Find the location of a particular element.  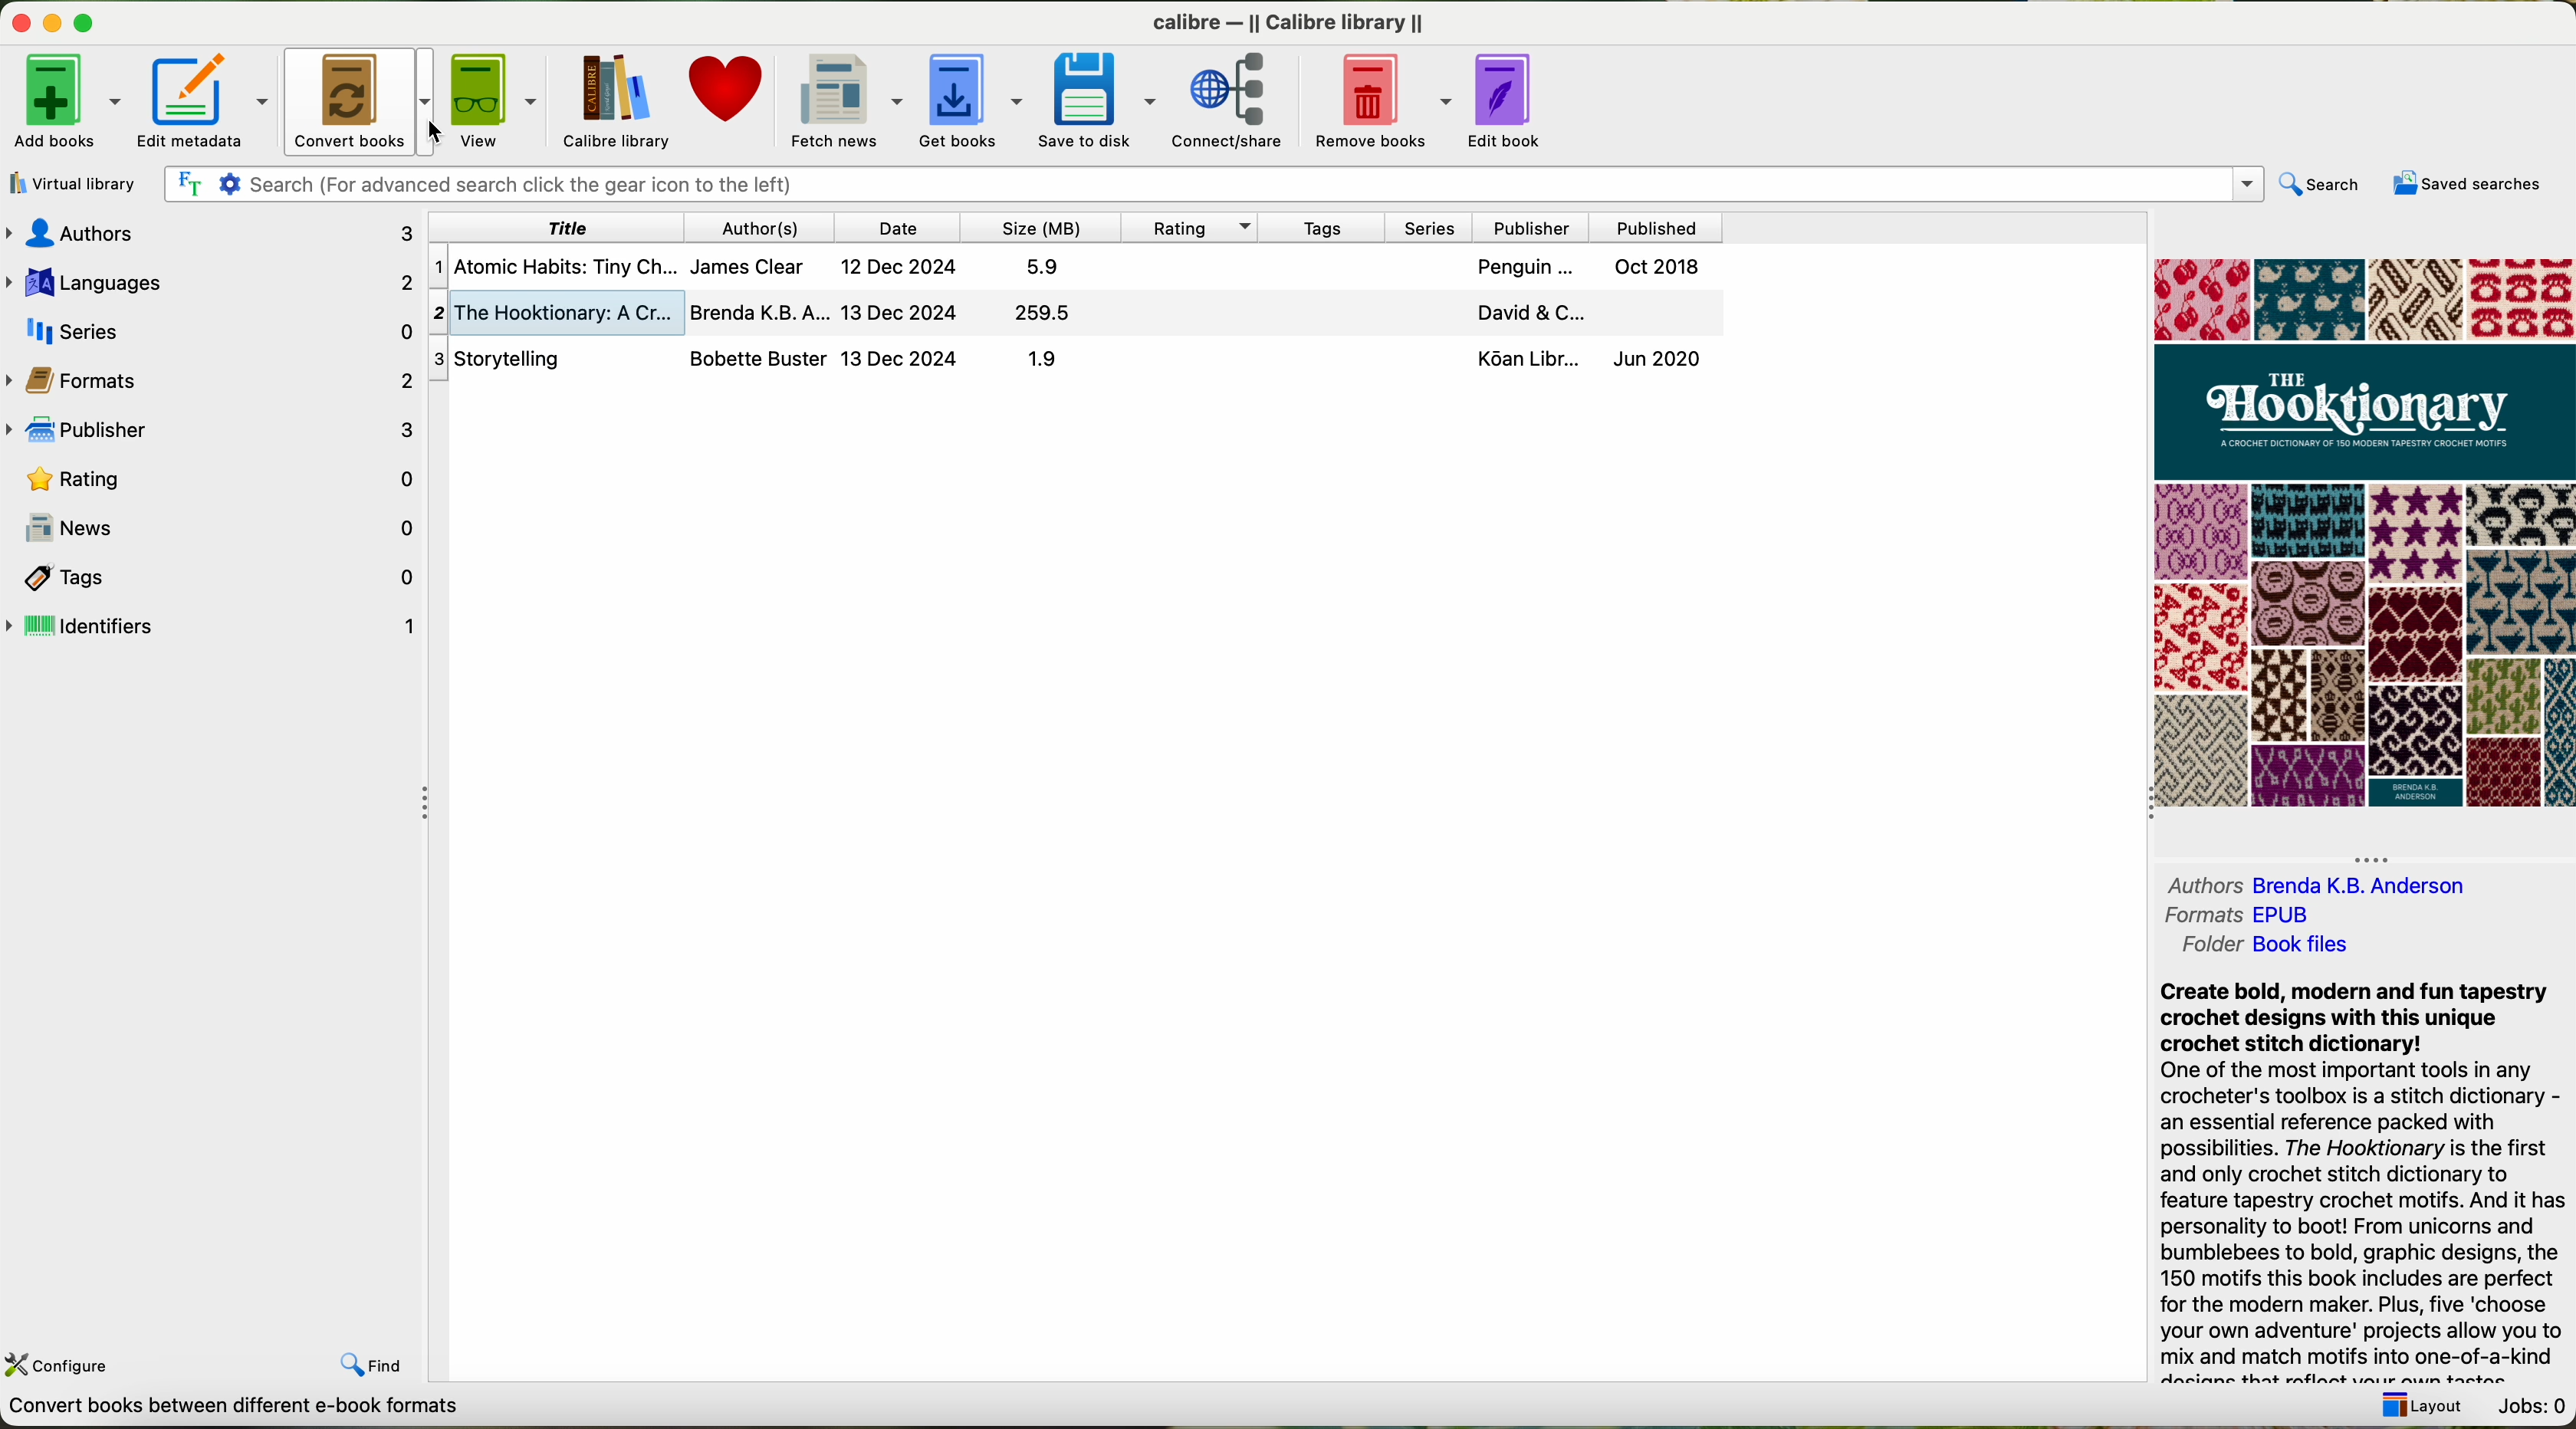

published is located at coordinates (1666, 229).